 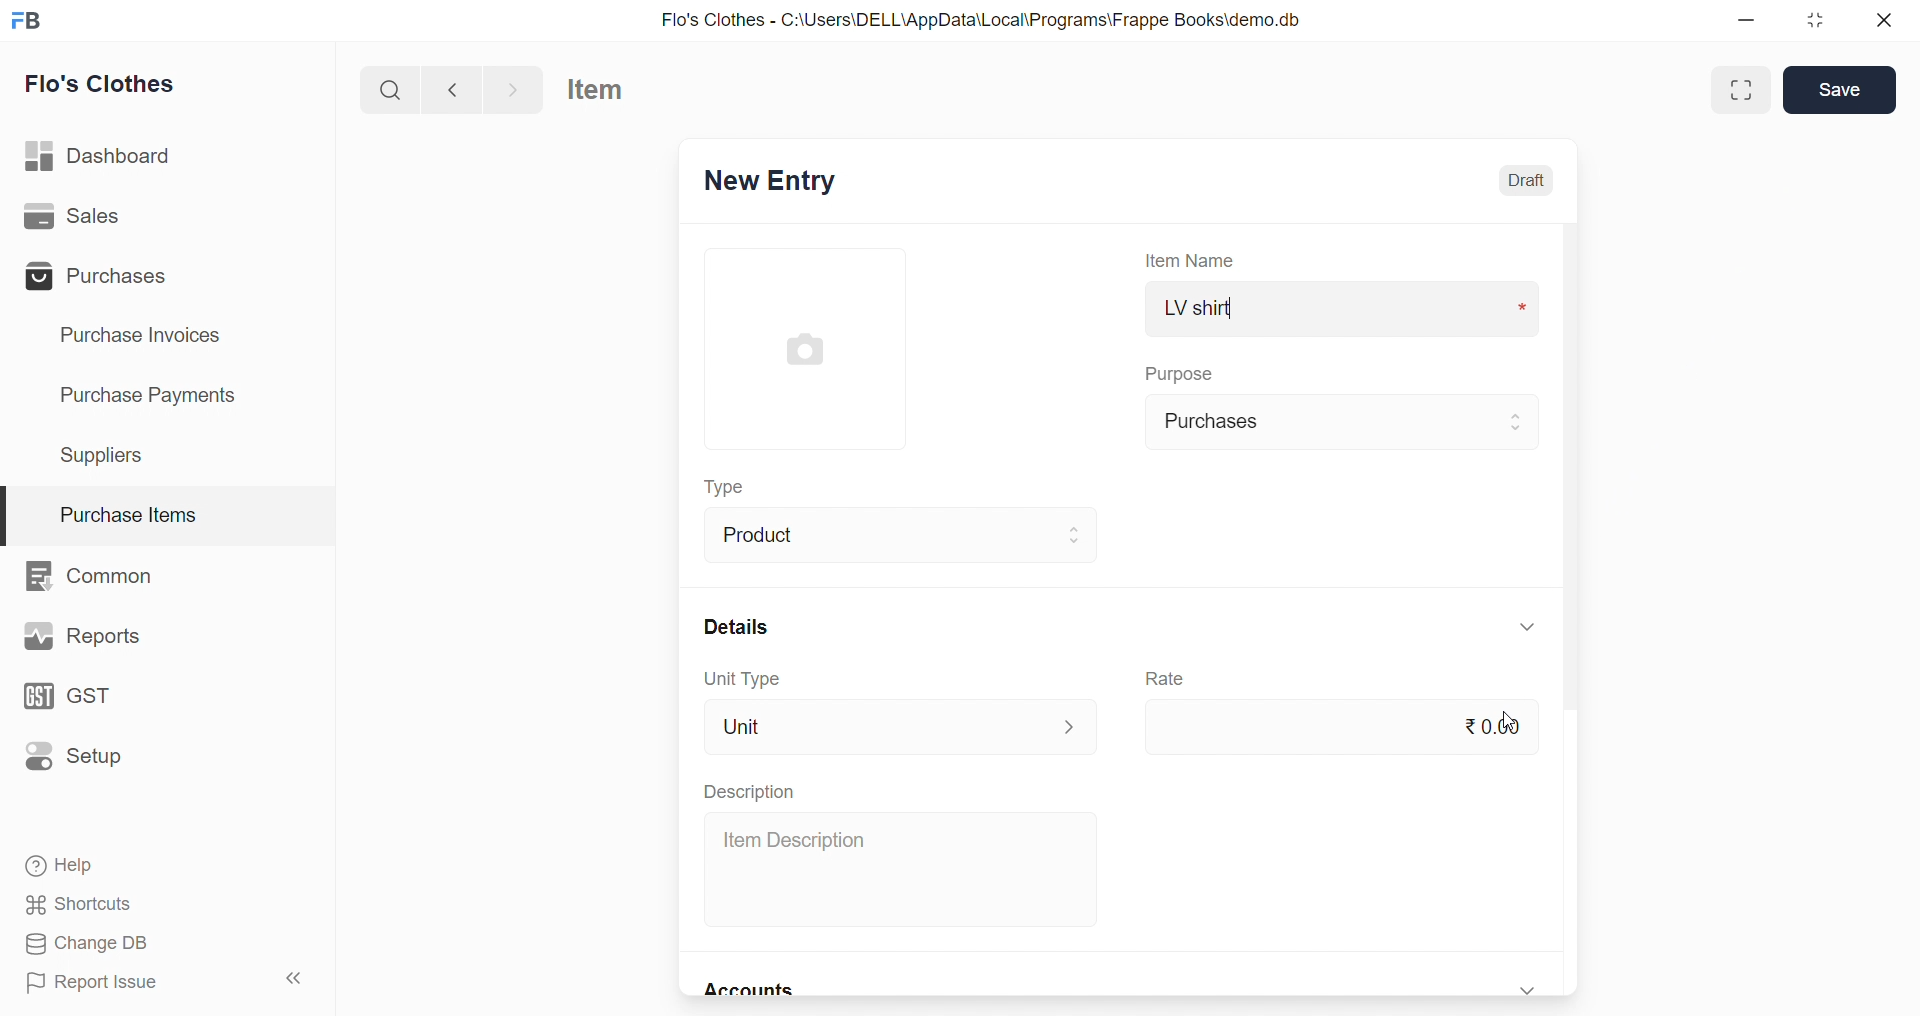 I want to click on LV shirt, so click(x=1343, y=311).